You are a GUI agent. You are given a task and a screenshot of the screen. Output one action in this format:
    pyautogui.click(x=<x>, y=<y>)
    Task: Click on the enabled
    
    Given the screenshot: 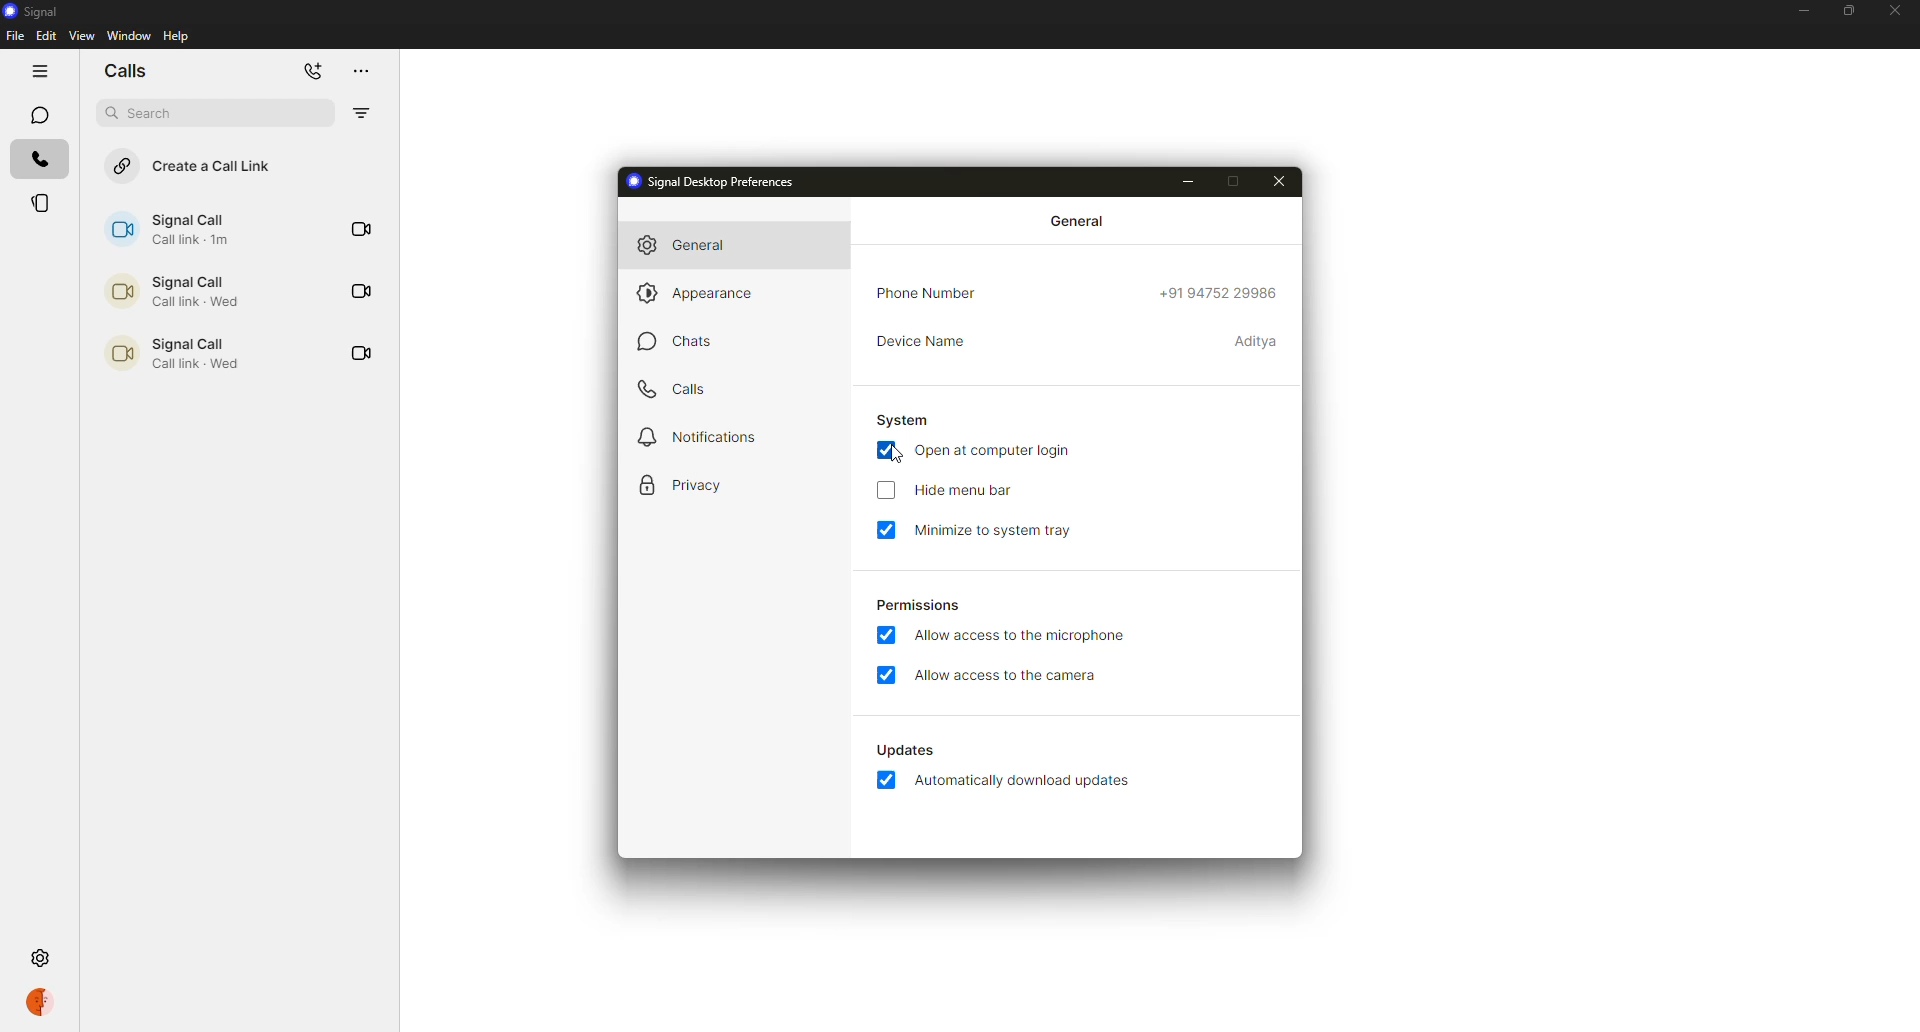 What is the action you would take?
    pyautogui.click(x=888, y=529)
    